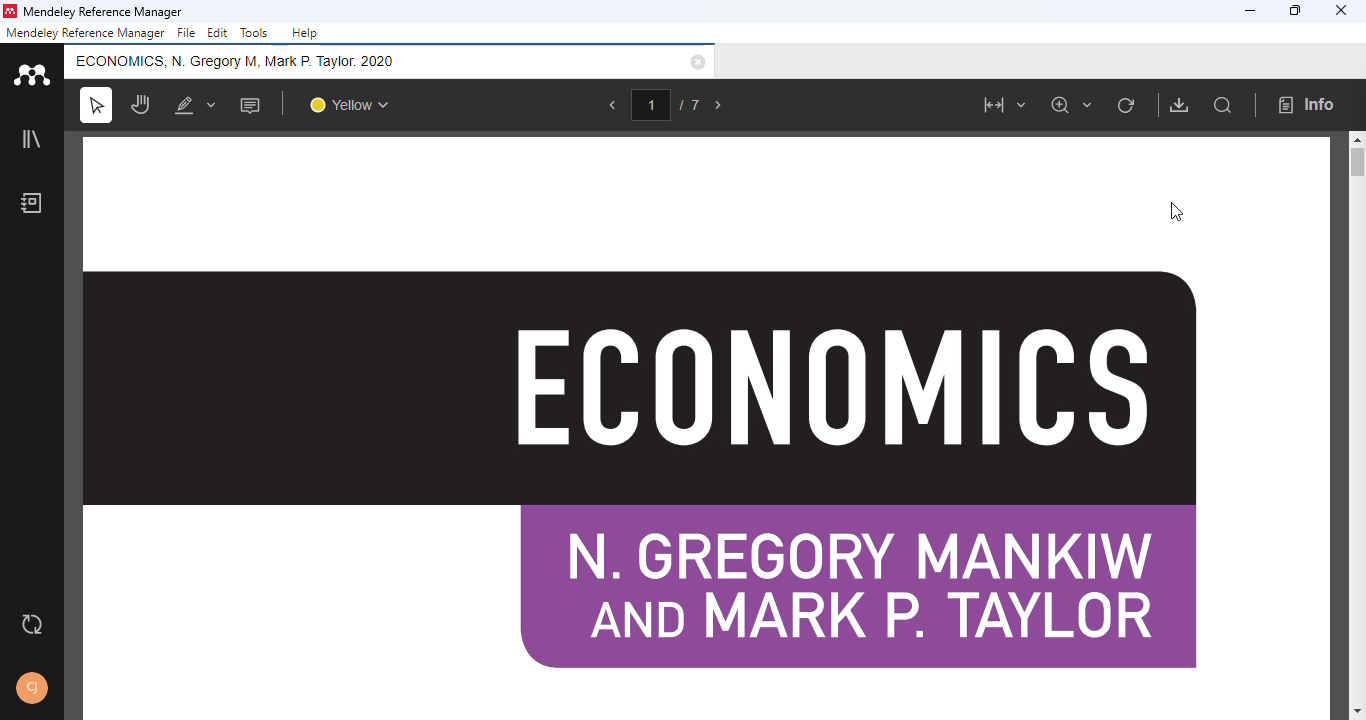 This screenshot has width=1366, height=720. What do you see at coordinates (1308, 105) in the screenshot?
I see `info` at bounding box center [1308, 105].